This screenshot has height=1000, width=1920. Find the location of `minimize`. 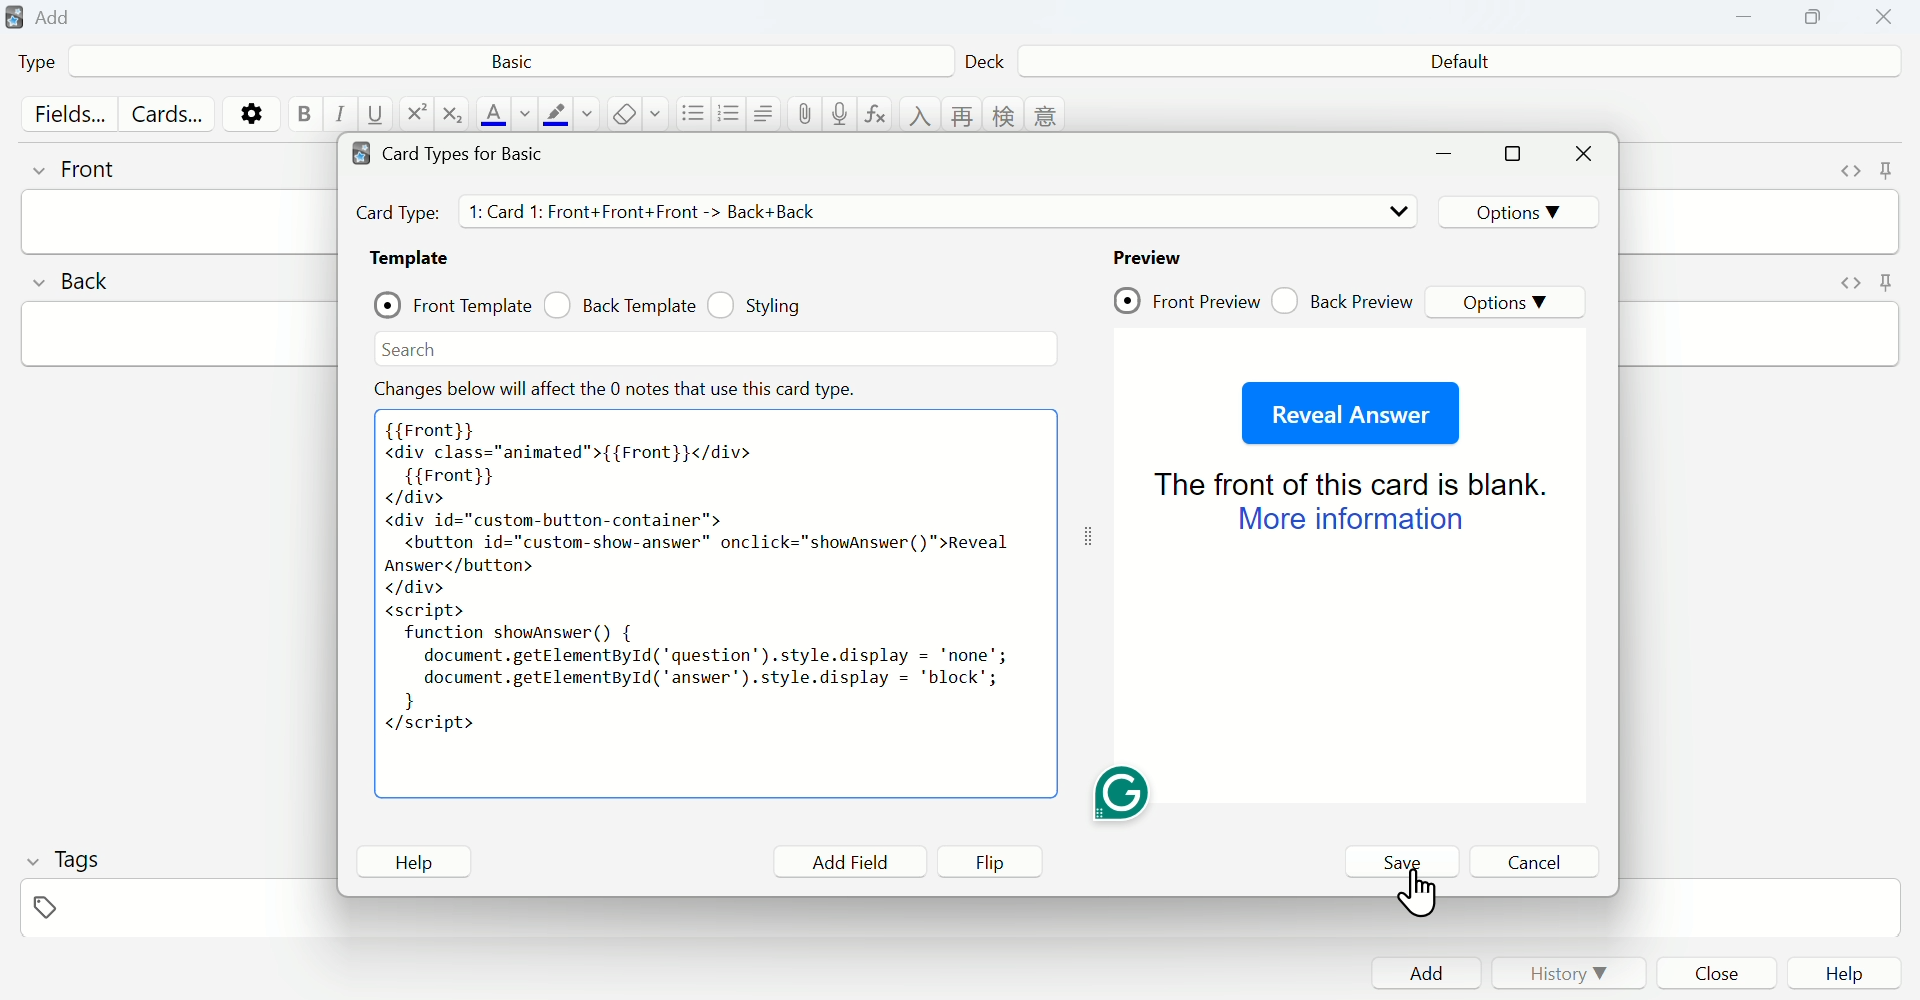

minimize is located at coordinates (1449, 159).